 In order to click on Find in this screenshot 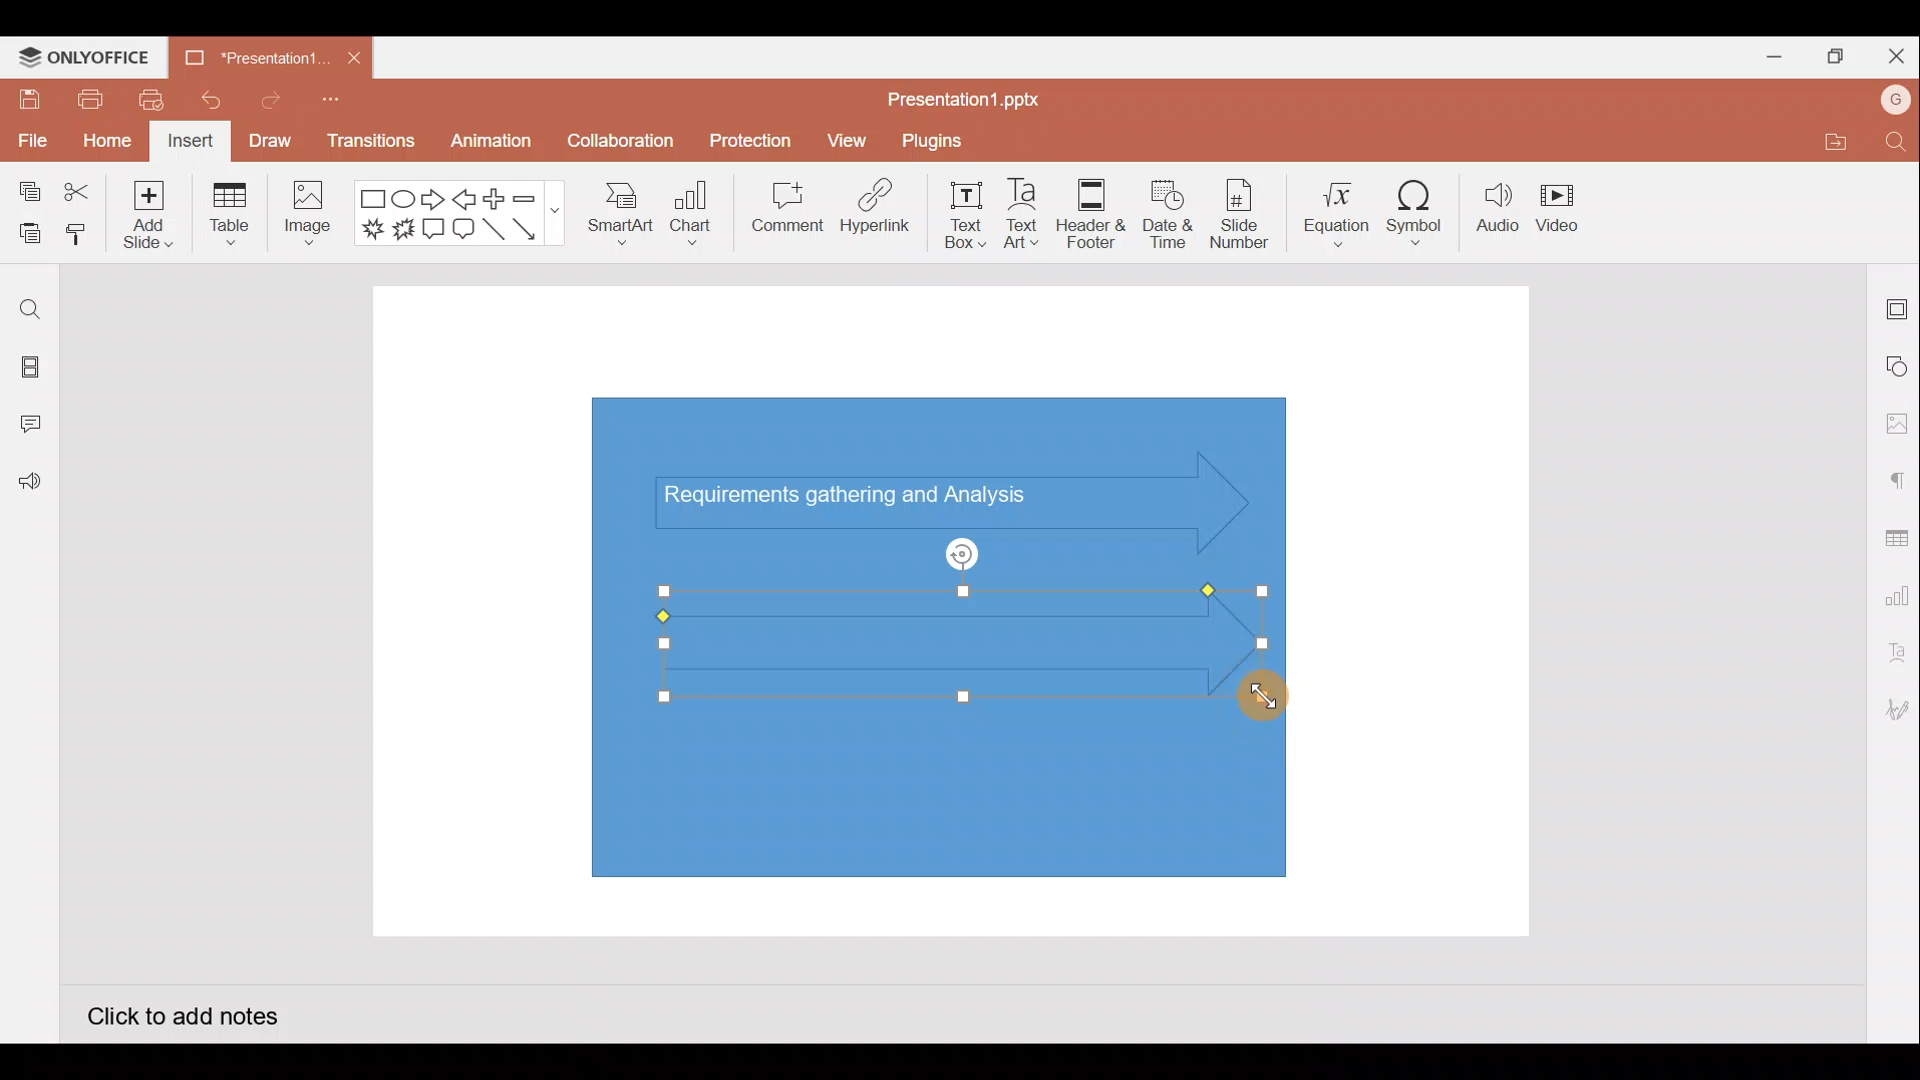, I will do `click(1898, 141)`.